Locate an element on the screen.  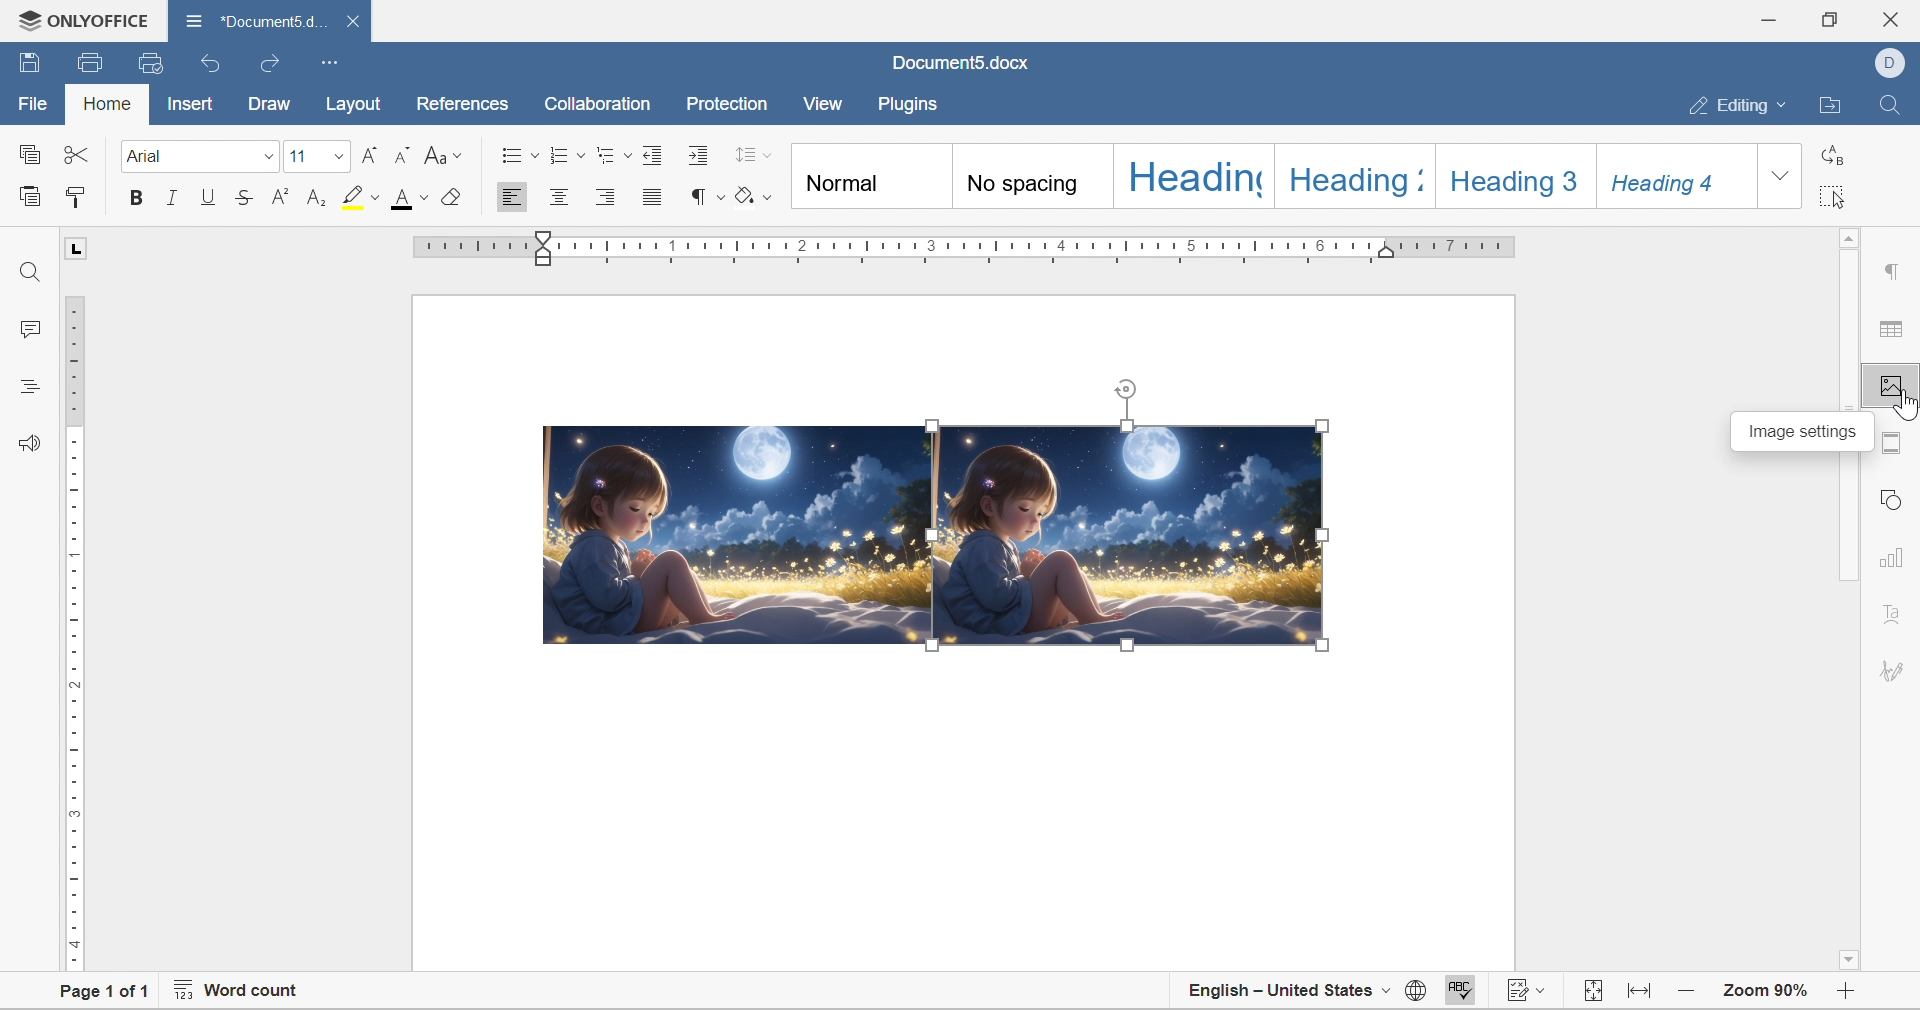
subscript is located at coordinates (318, 198).